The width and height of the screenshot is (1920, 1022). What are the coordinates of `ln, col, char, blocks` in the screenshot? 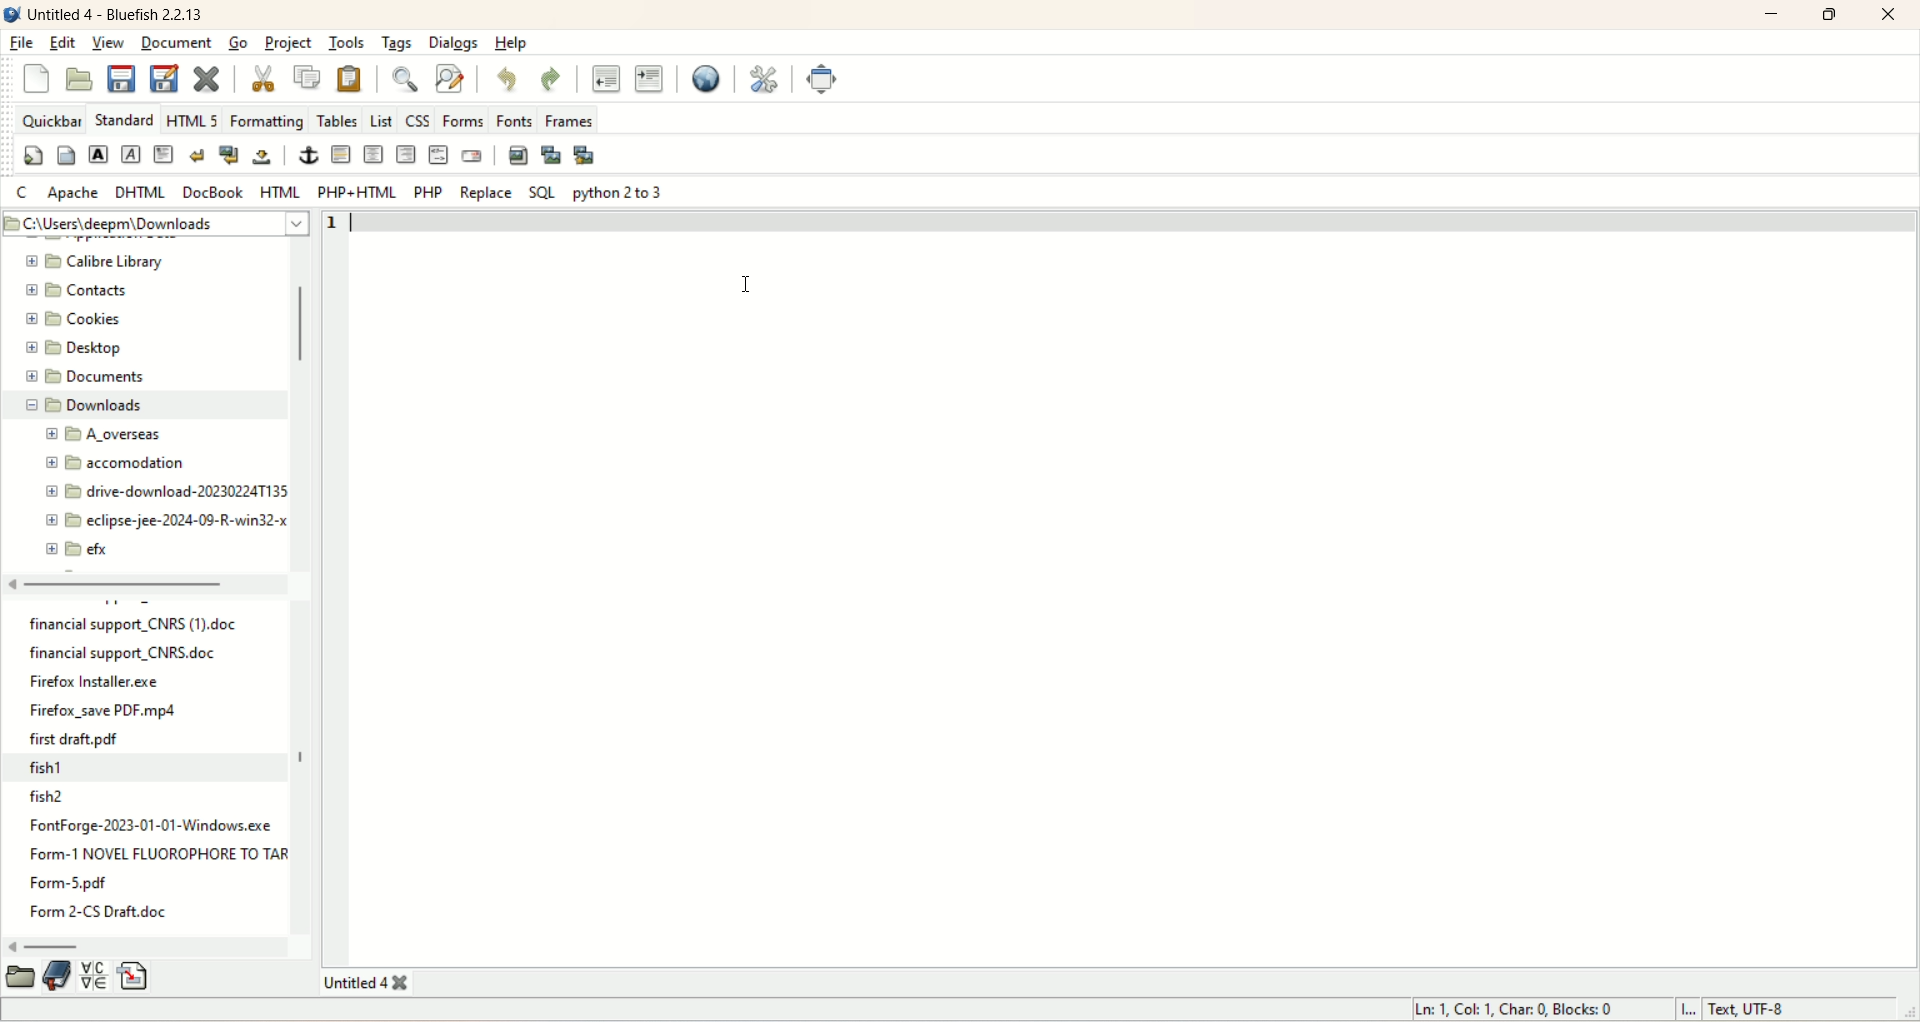 It's located at (1523, 1010).